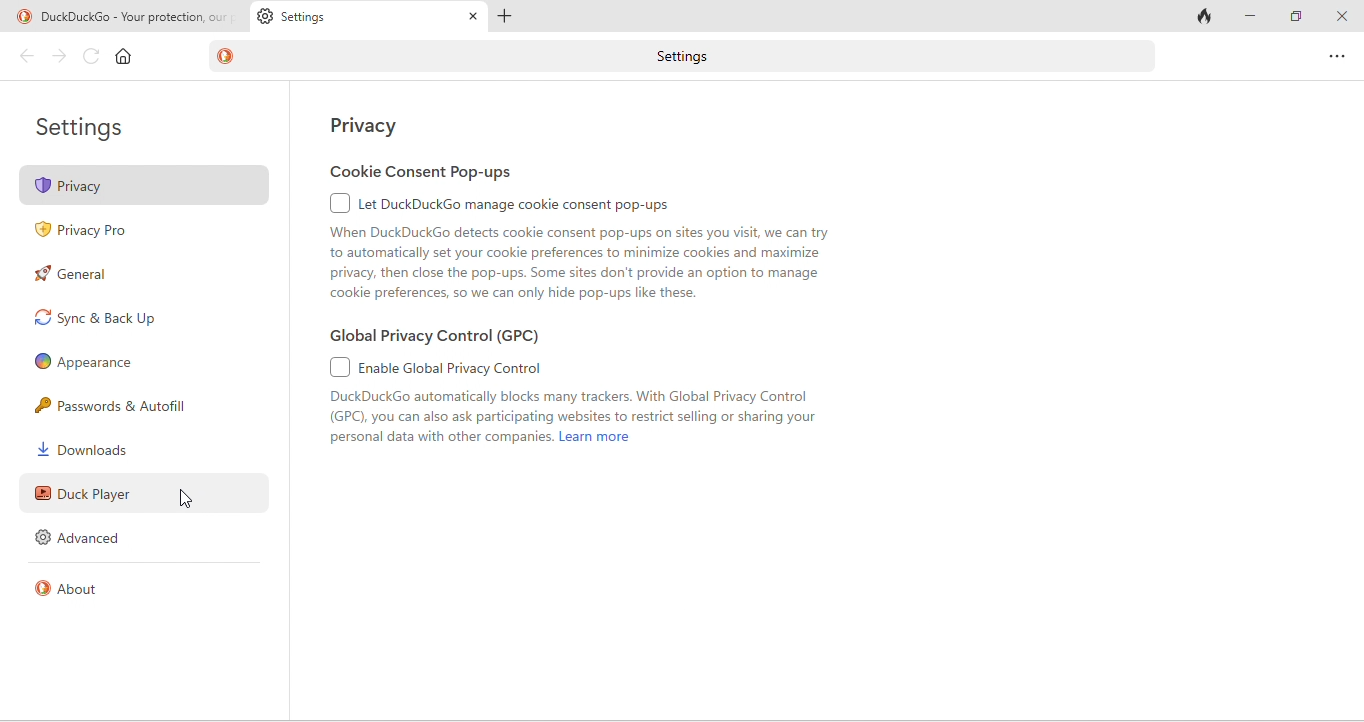  What do you see at coordinates (369, 125) in the screenshot?
I see `privacy` at bounding box center [369, 125].